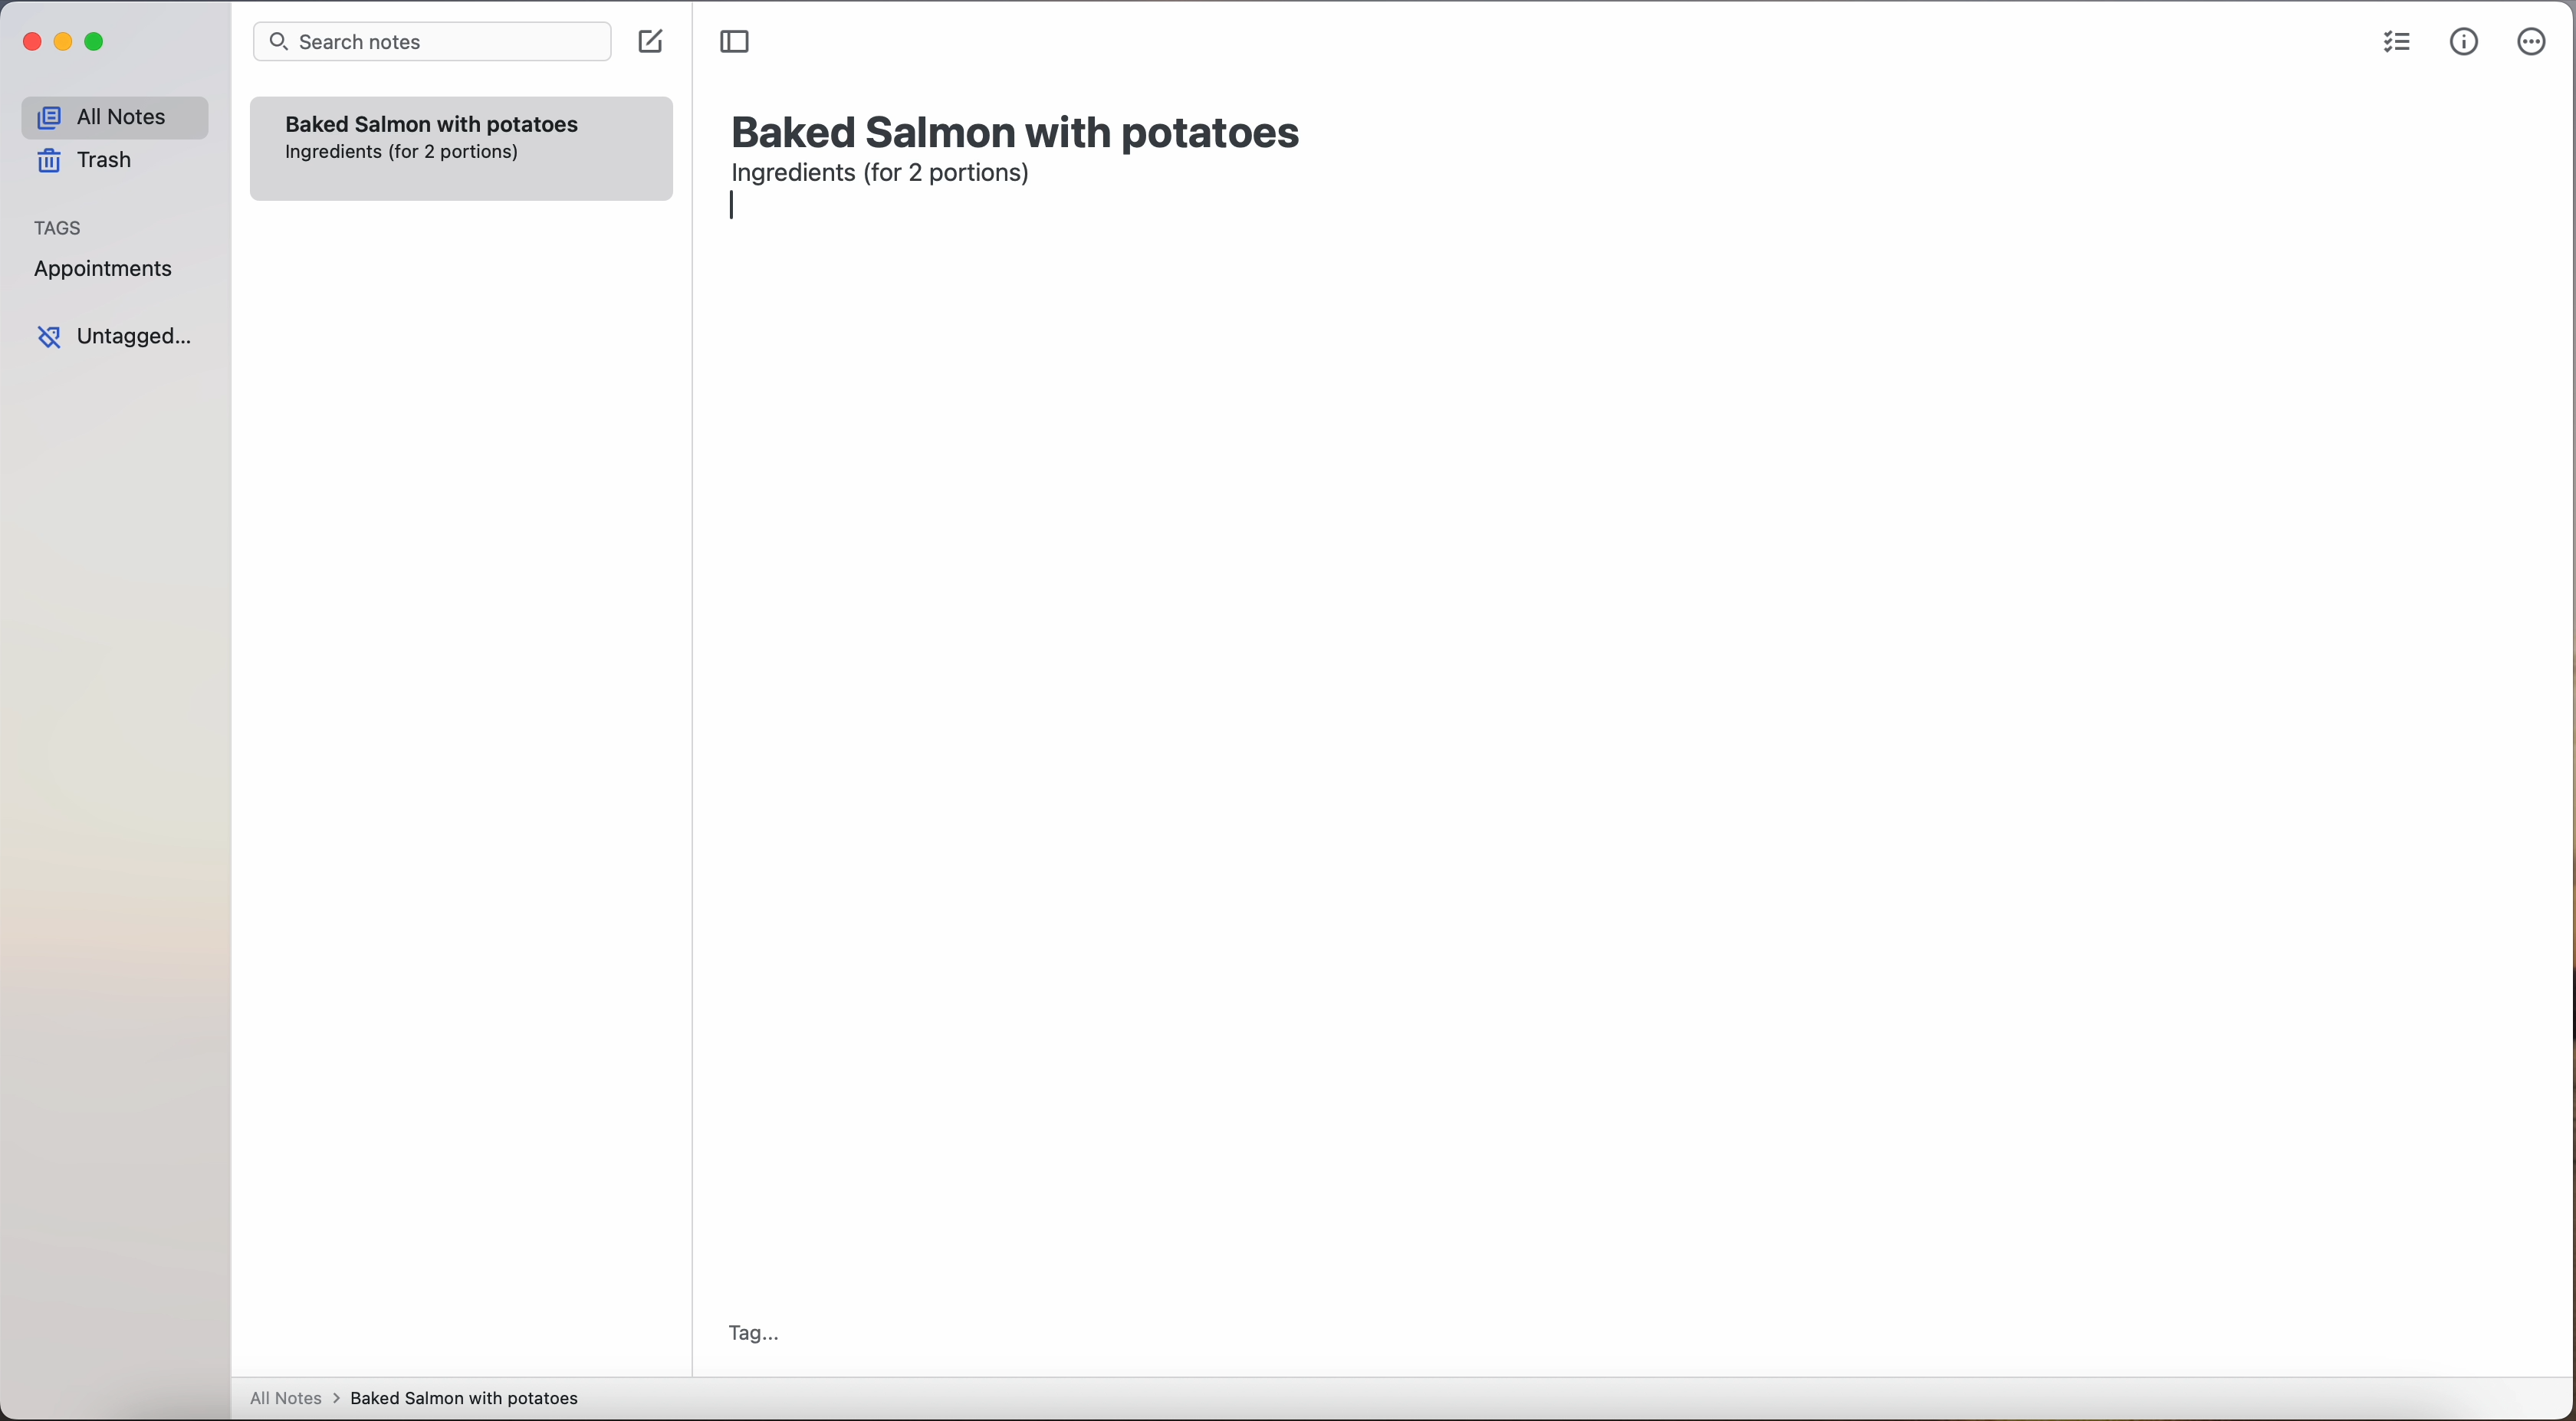 This screenshot has height=1421, width=2576. Describe the element at coordinates (114, 116) in the screenshot. I see `all notes` at that location.